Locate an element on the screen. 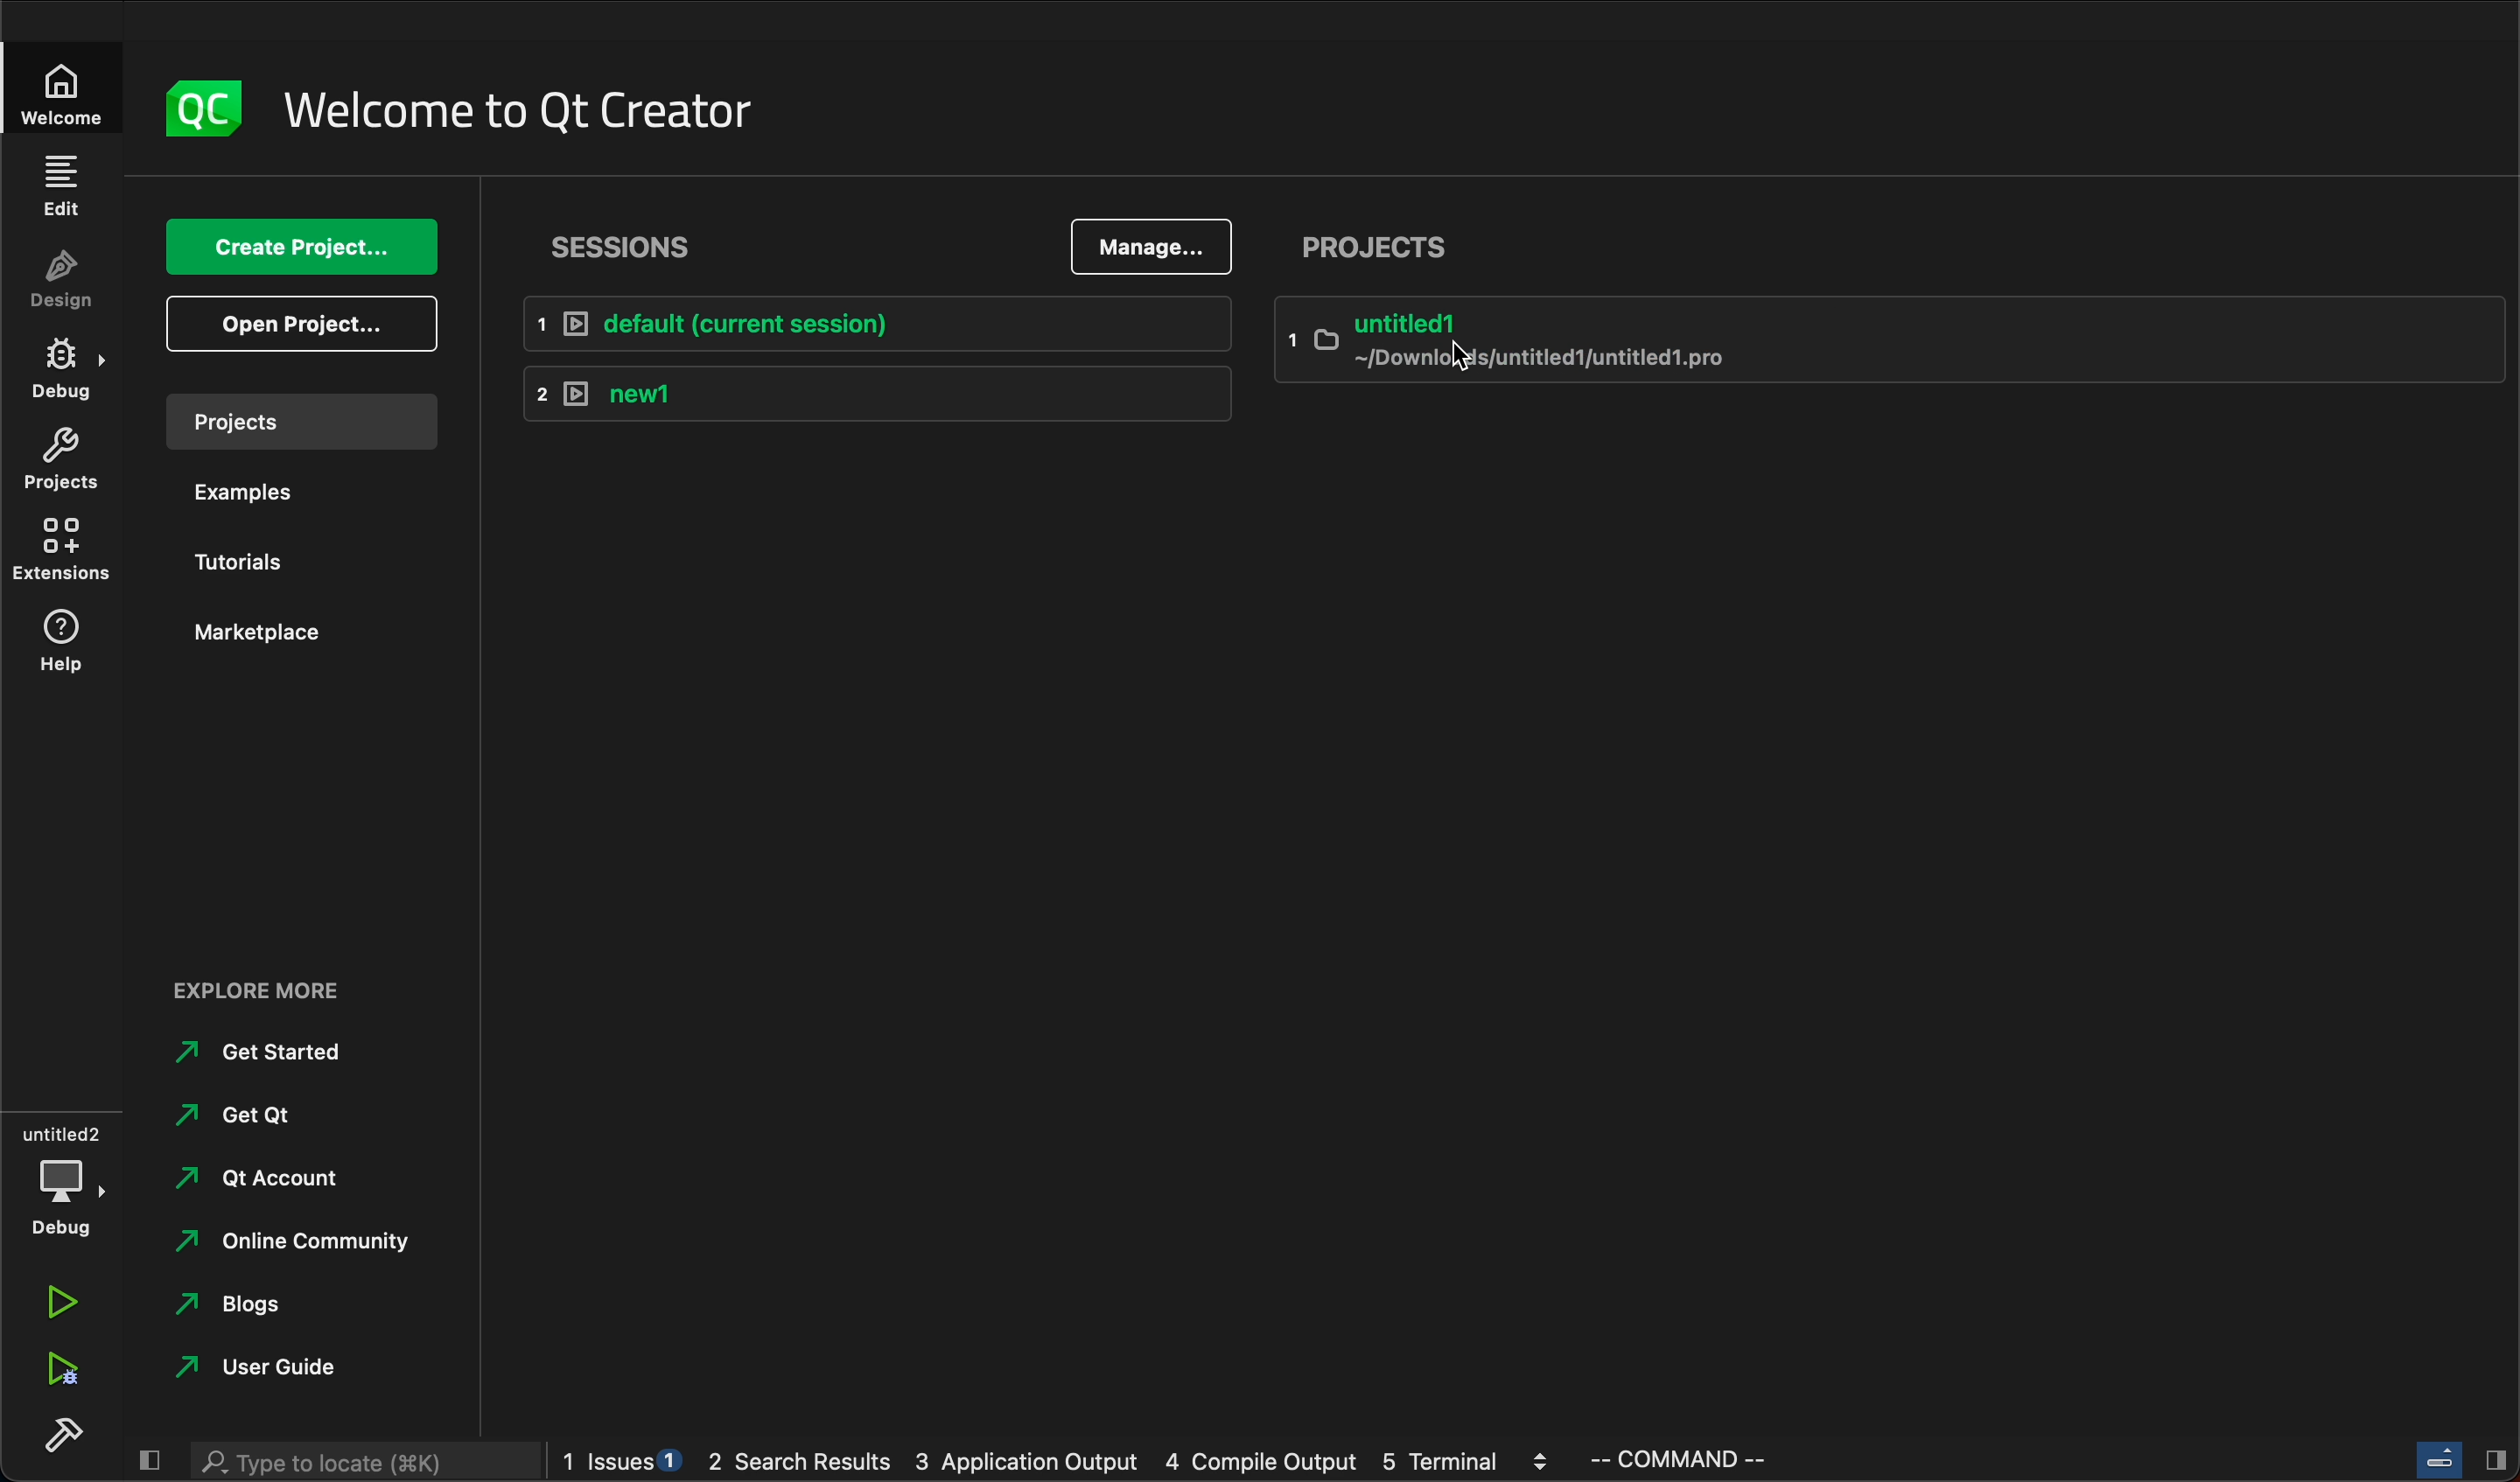 This screenshot has height=1482, width=2520. search is located at coordinates (363, 1463).